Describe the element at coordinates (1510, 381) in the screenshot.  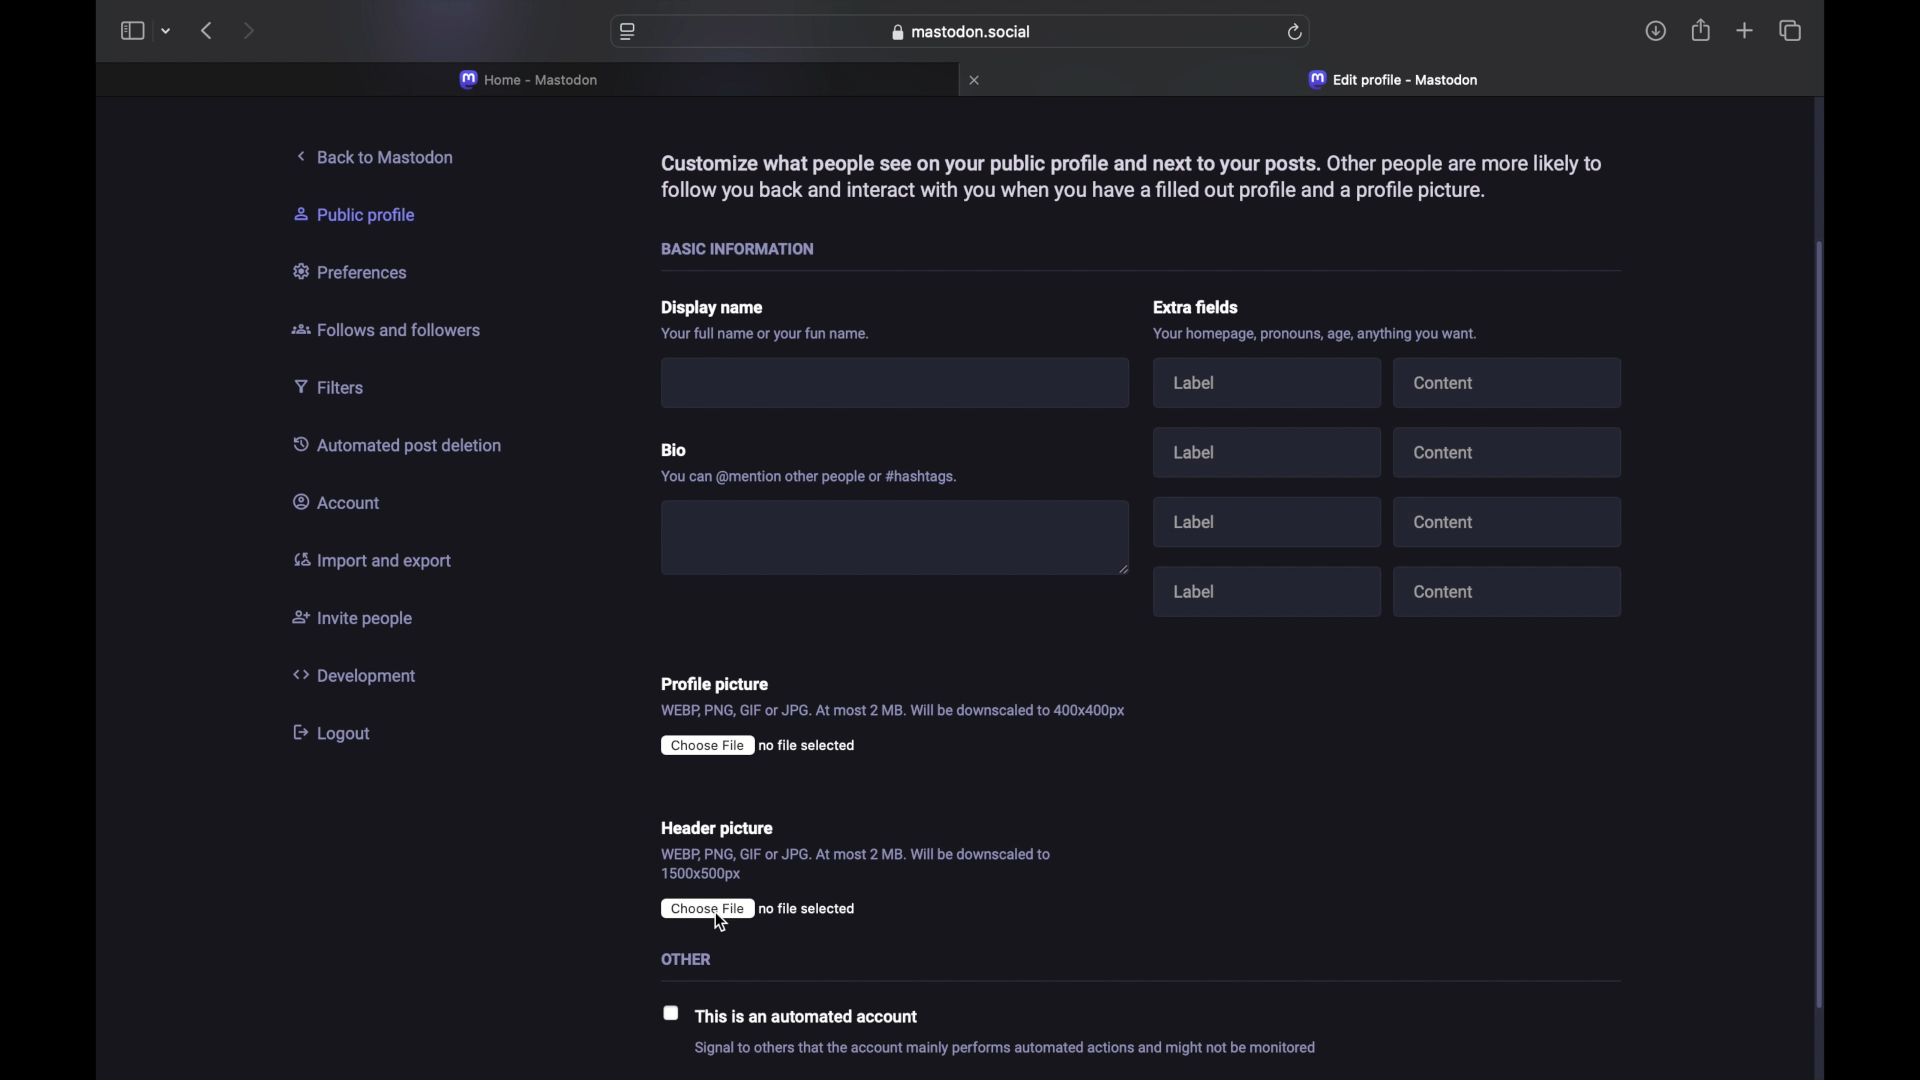
I see `content` at that location.